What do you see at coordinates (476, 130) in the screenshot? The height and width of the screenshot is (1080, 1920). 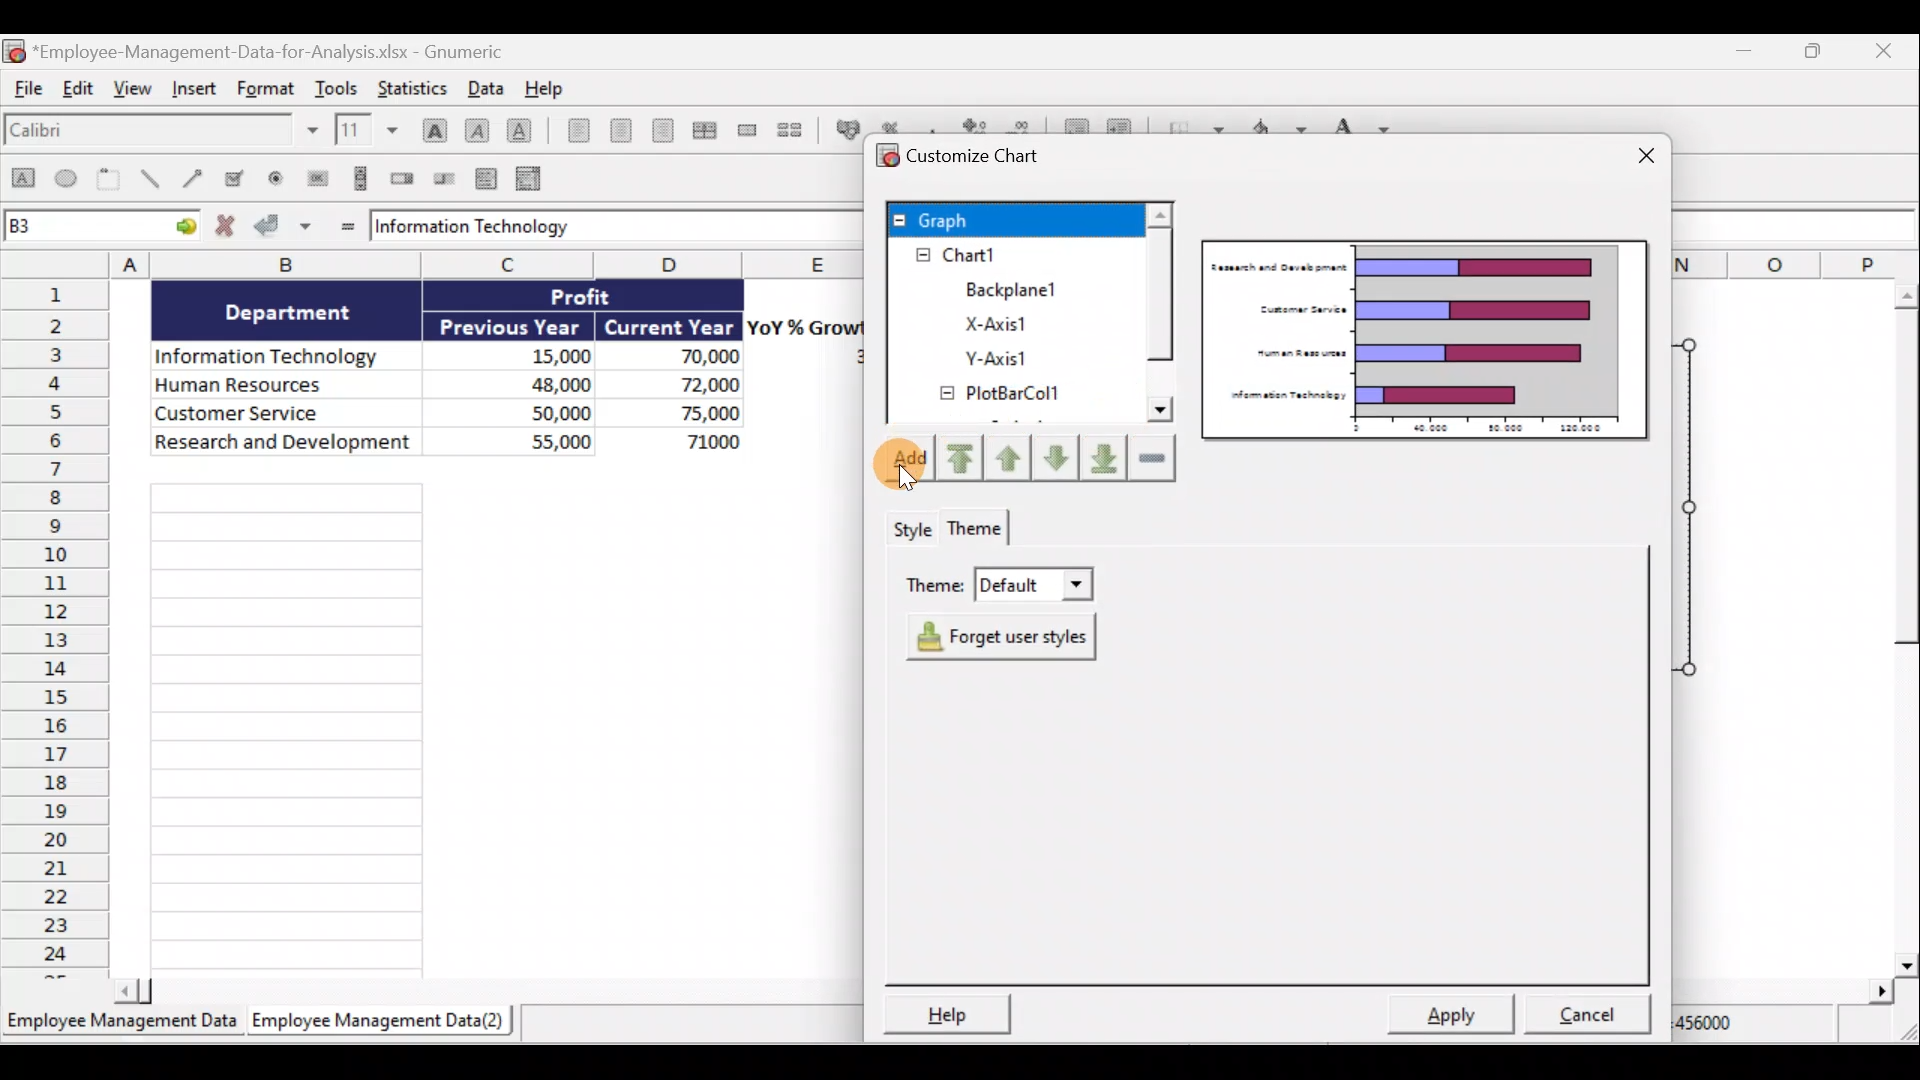 I see `Italic` at bounding box center [476, 130].